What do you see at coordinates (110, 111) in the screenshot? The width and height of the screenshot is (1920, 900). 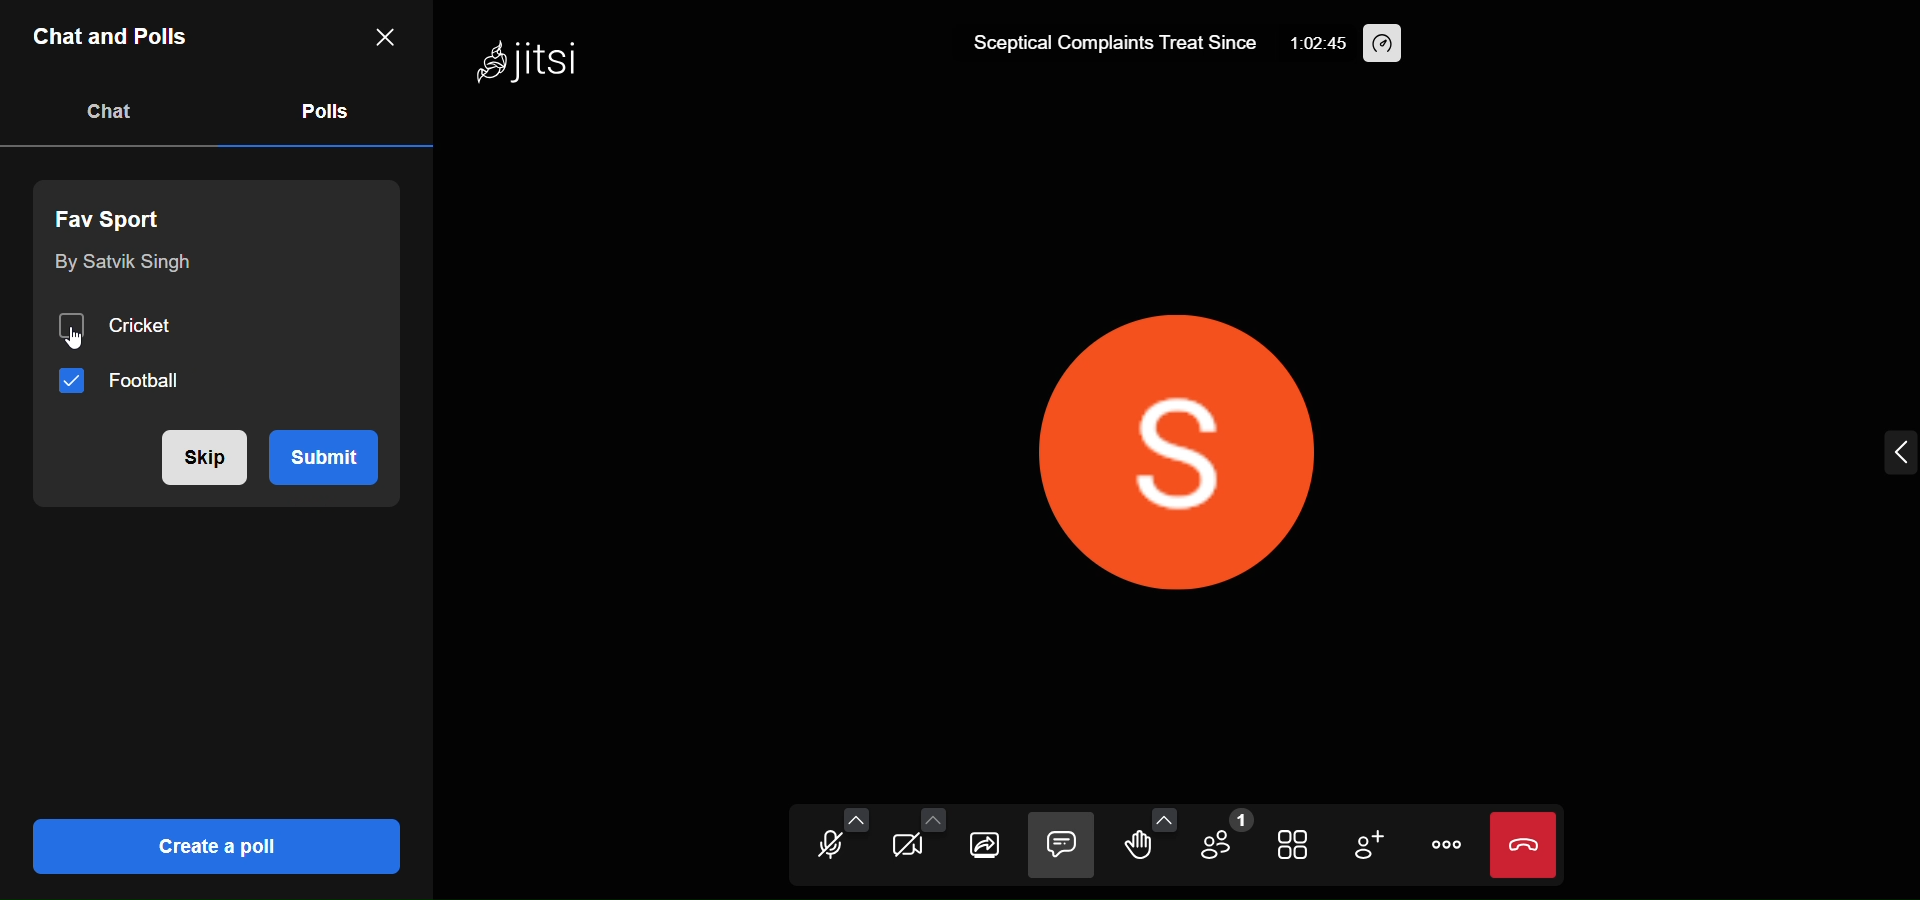 I see `chats` at bounding box center [110, 111].